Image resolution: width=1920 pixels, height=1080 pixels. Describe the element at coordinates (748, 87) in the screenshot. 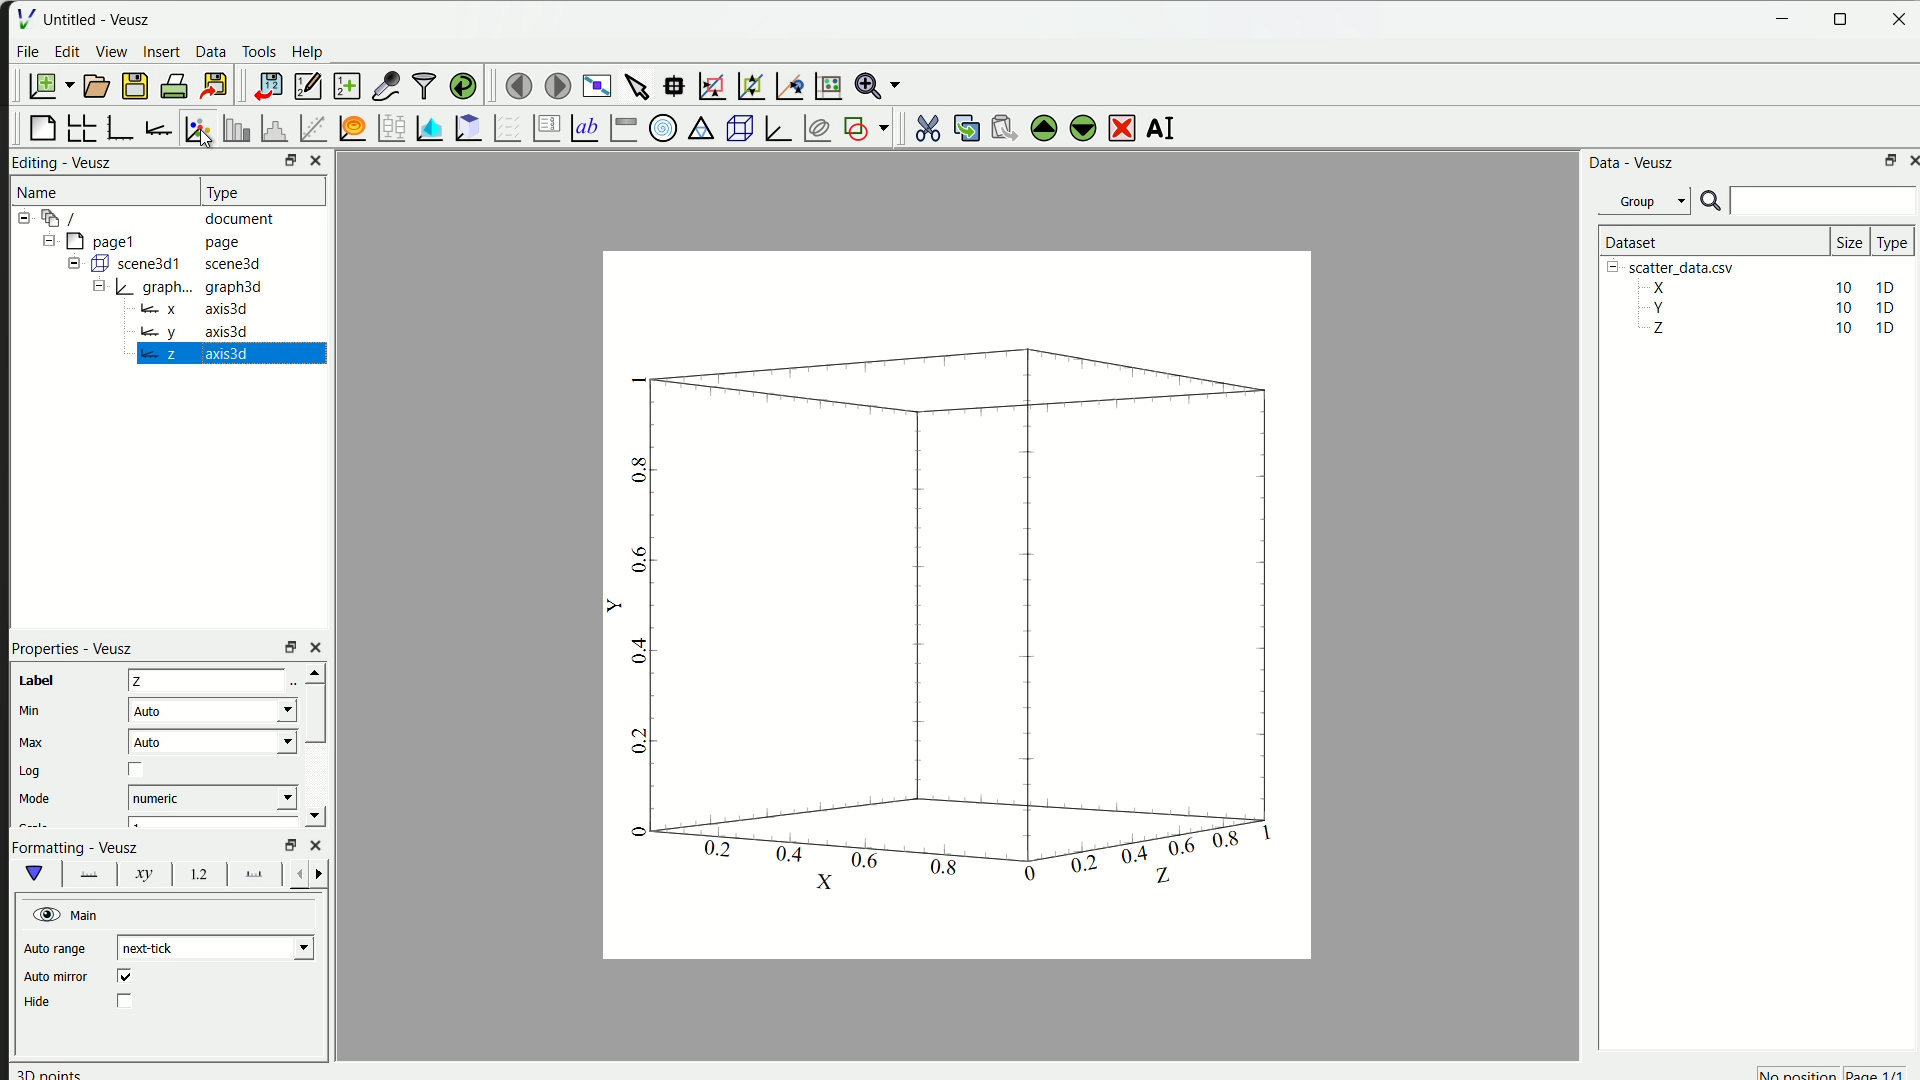

I see `zoom out graph axes` at that location.